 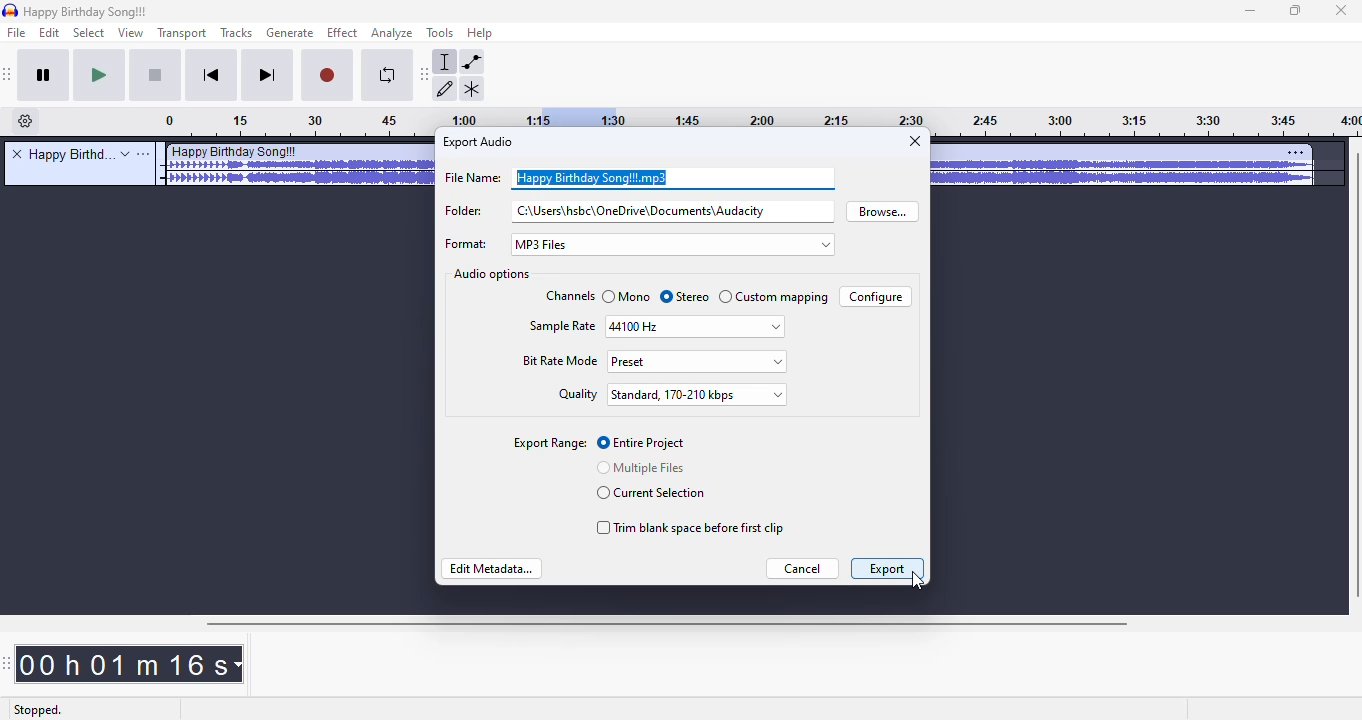 I want to click on audio options, so click(x=493, y=274).